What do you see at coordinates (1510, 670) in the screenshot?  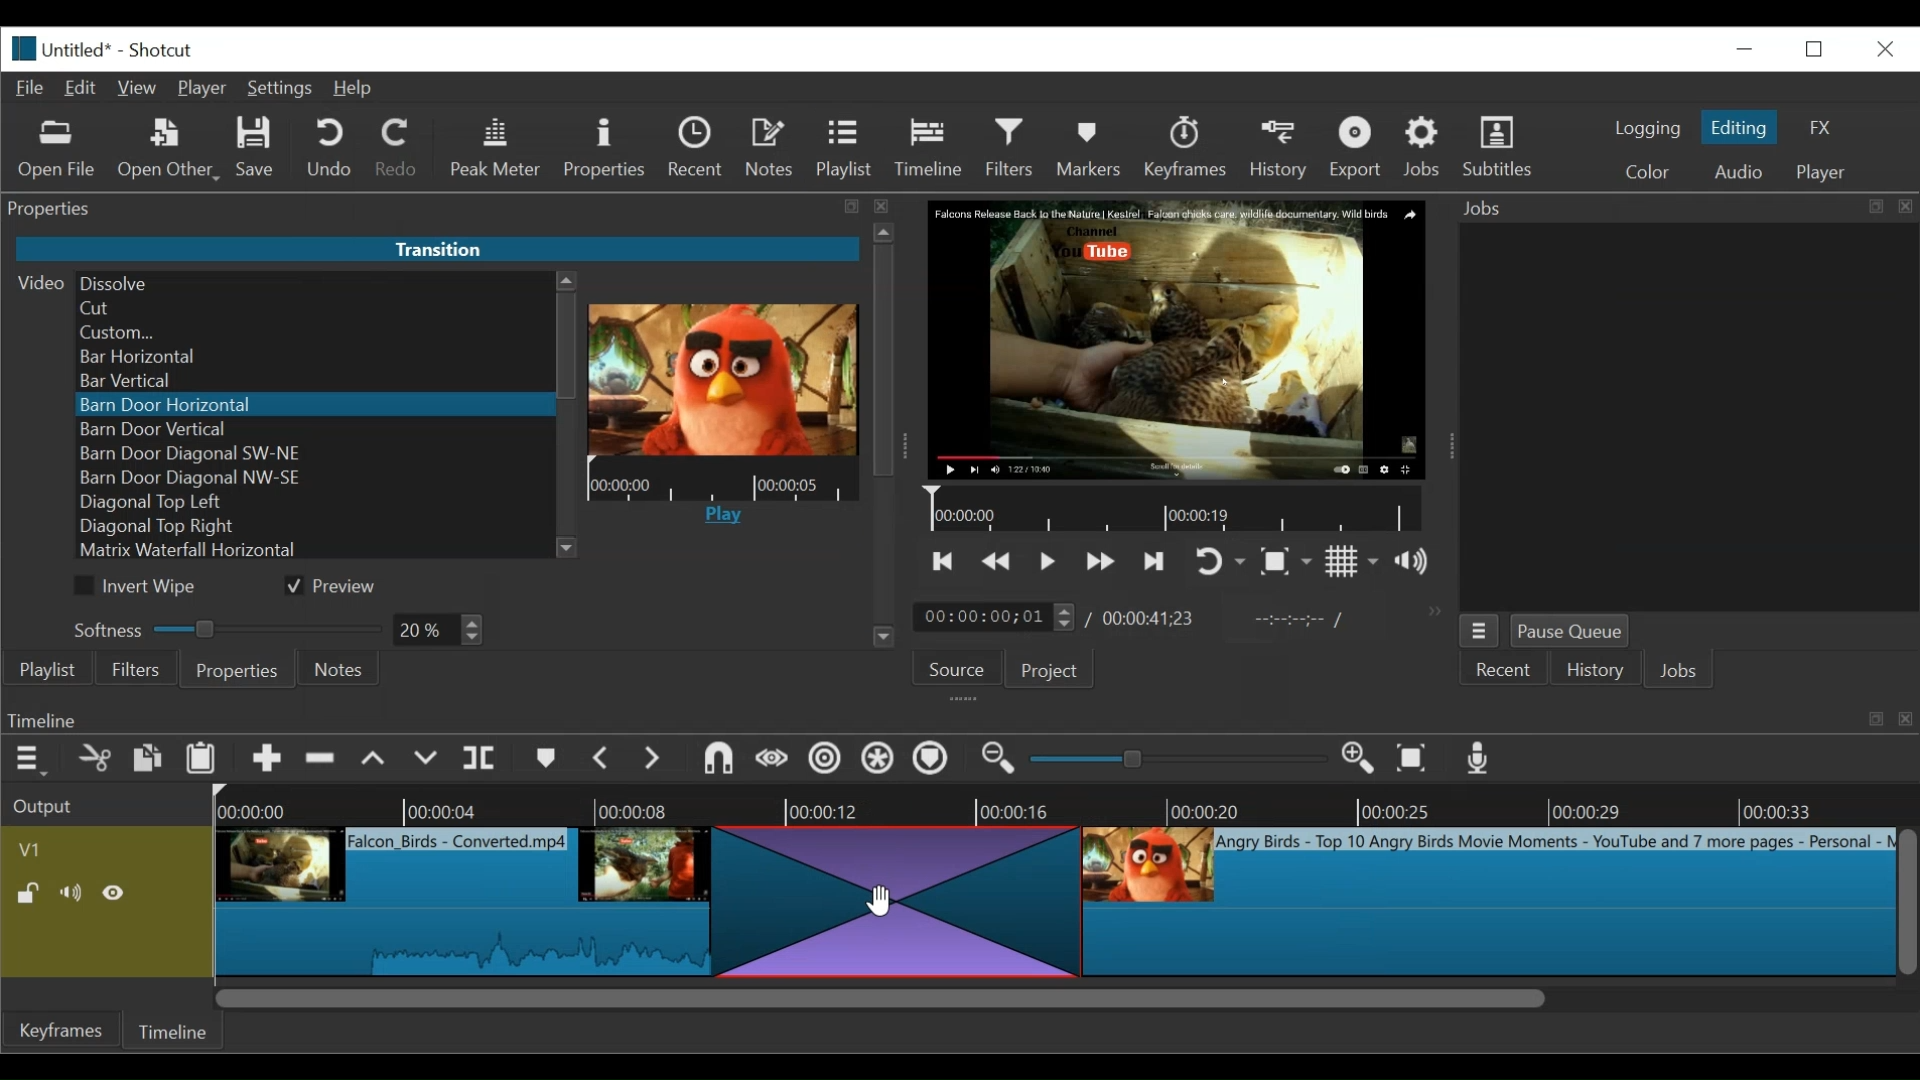 I see `Recent` at bounding box center [1510, 670].